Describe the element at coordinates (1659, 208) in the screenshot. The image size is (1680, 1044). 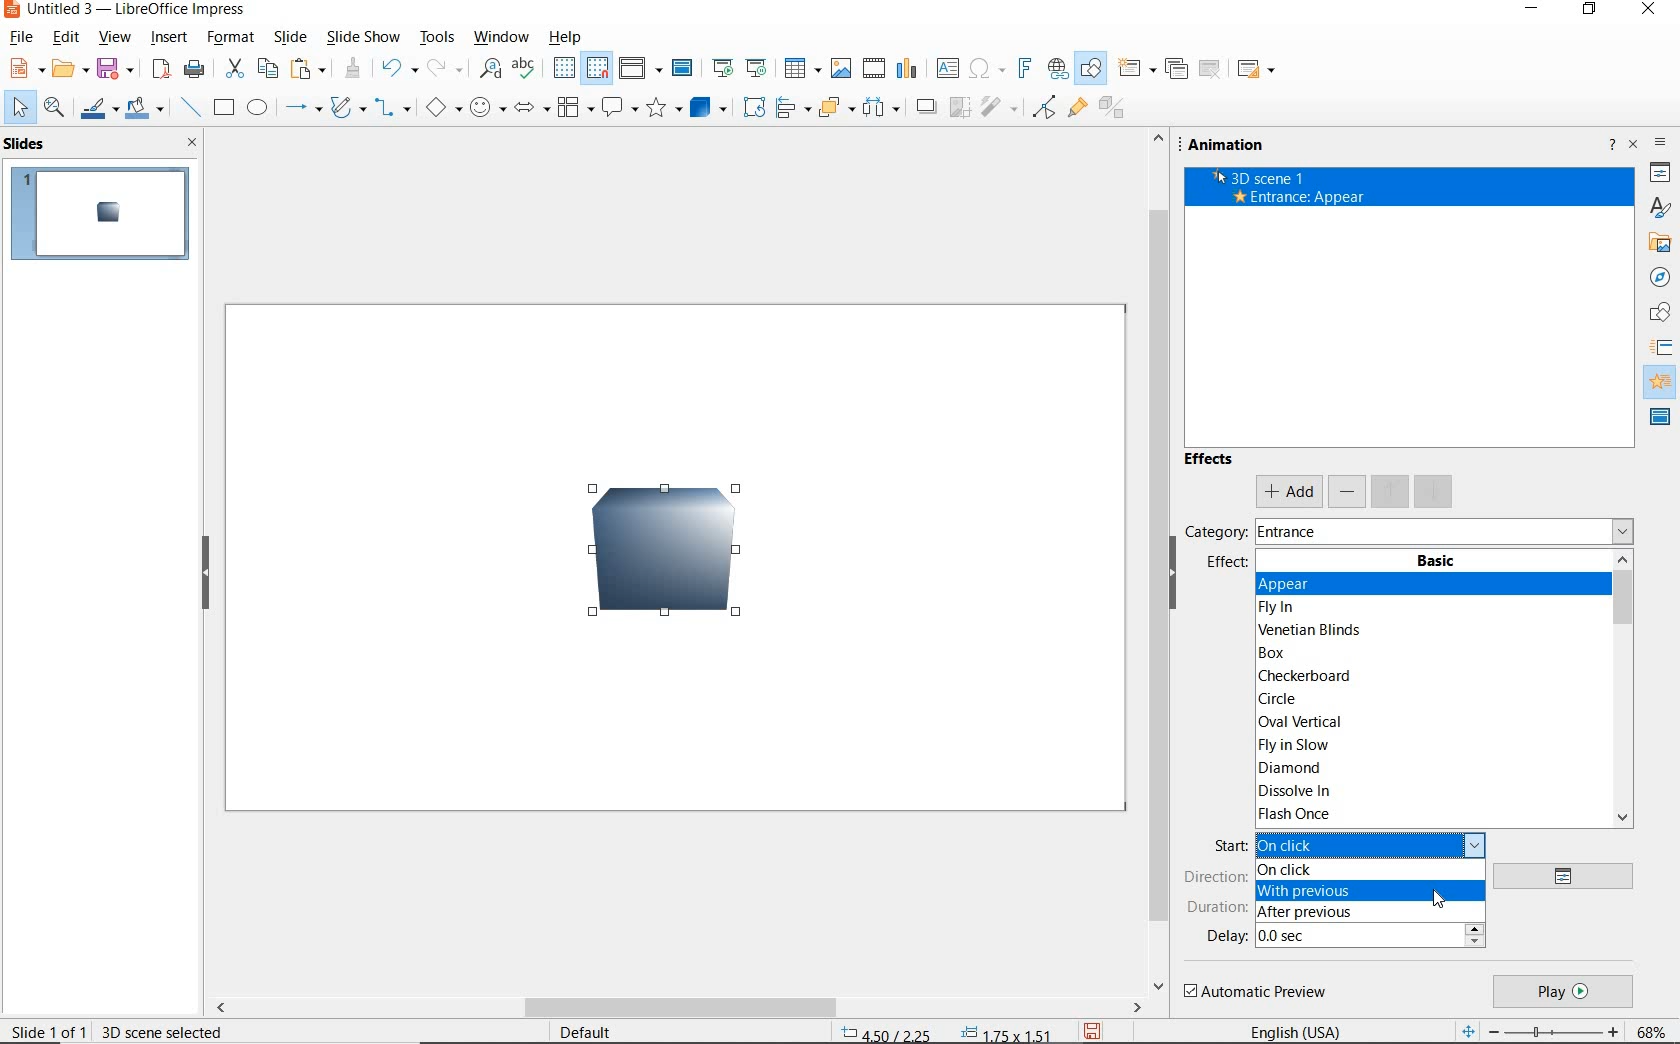
I see `STYLES` at that location.